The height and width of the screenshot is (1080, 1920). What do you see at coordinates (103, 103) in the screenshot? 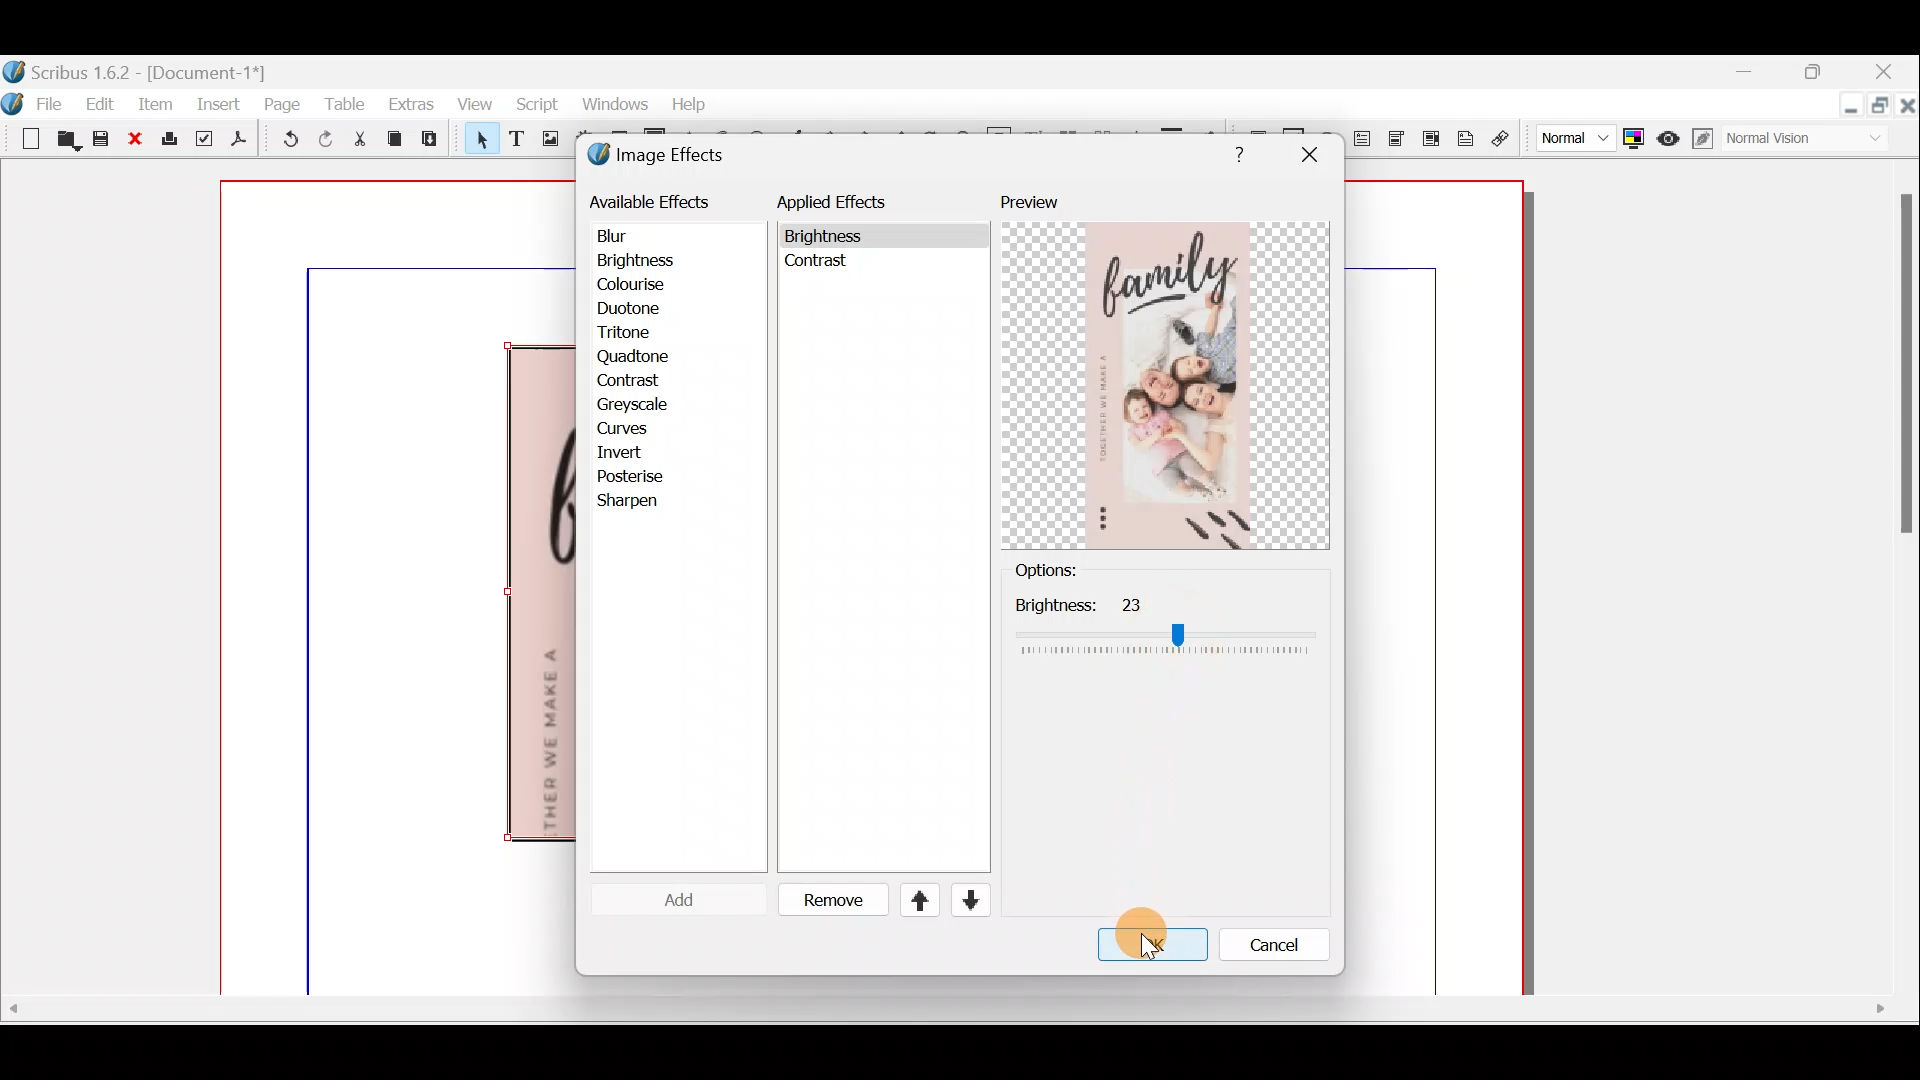
I see `Edit` at bounding box center [103, 103].